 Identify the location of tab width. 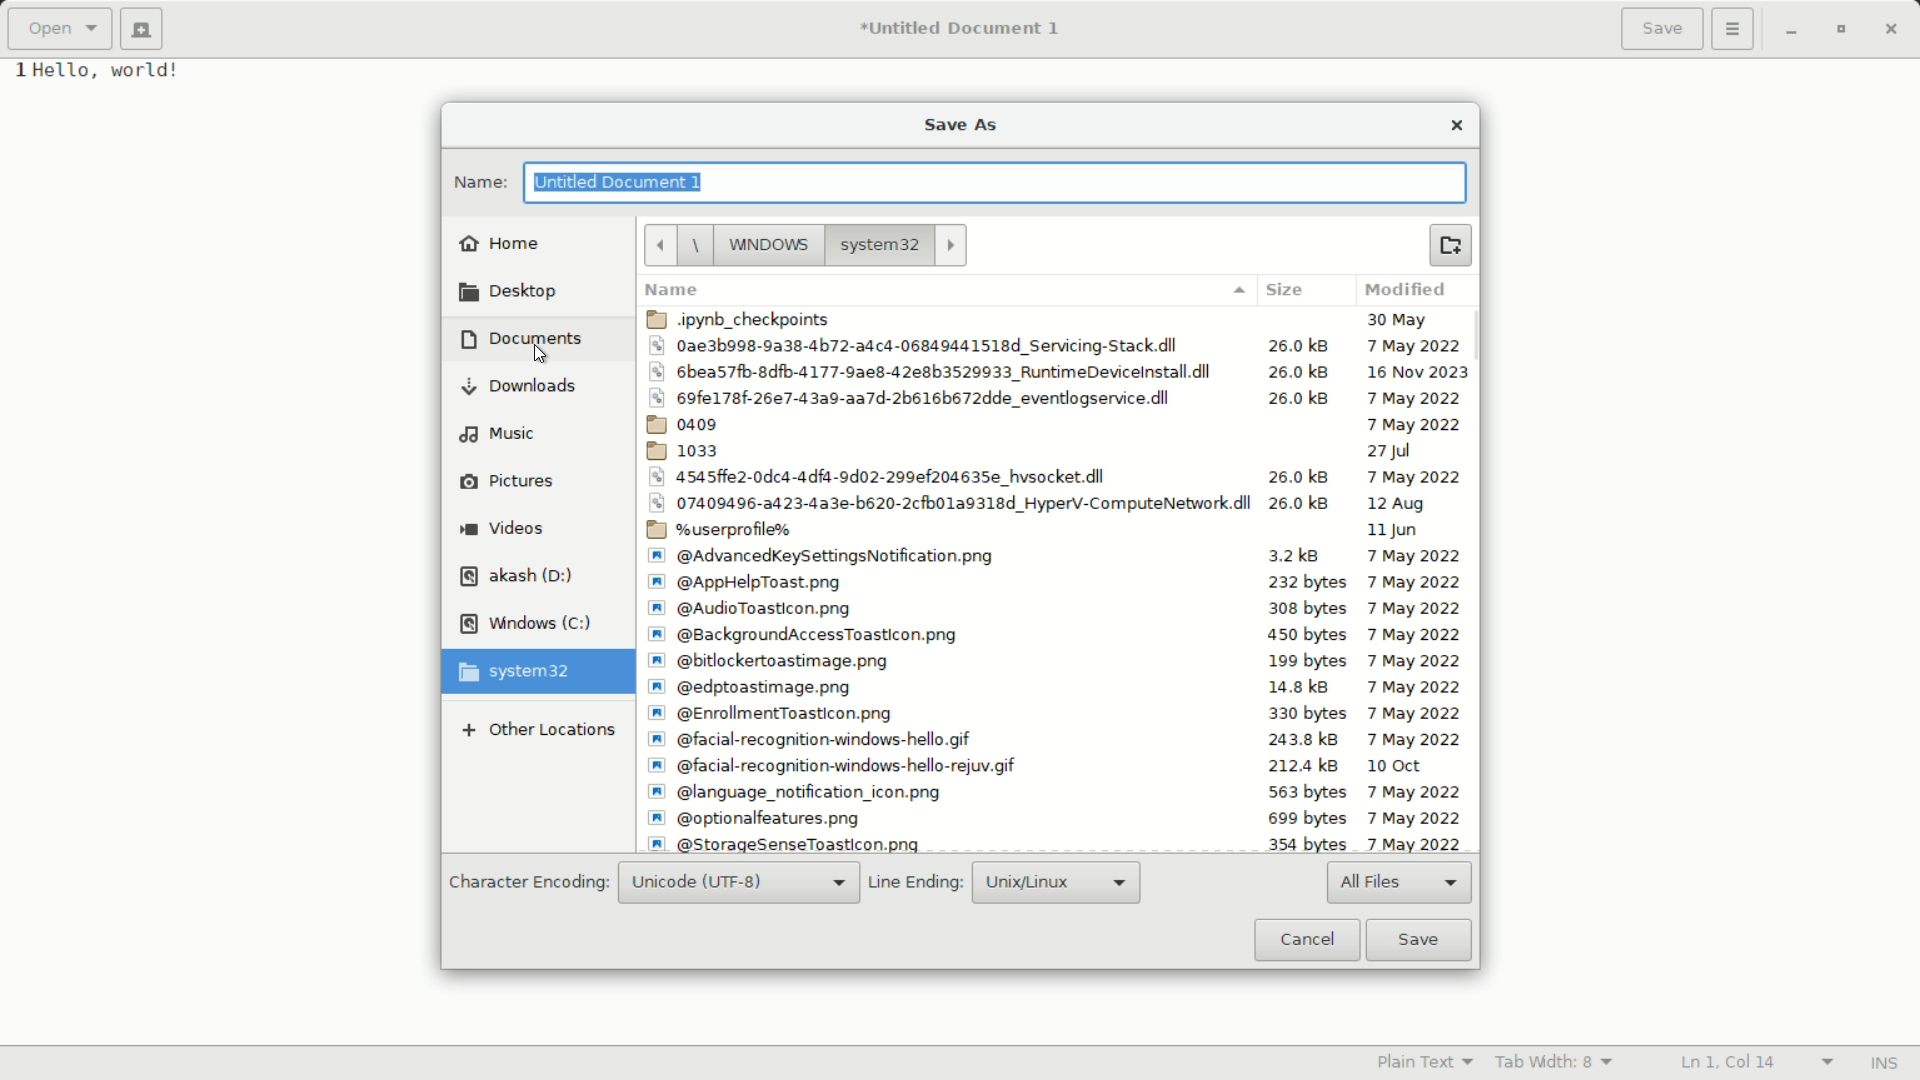
(1556, 1064).